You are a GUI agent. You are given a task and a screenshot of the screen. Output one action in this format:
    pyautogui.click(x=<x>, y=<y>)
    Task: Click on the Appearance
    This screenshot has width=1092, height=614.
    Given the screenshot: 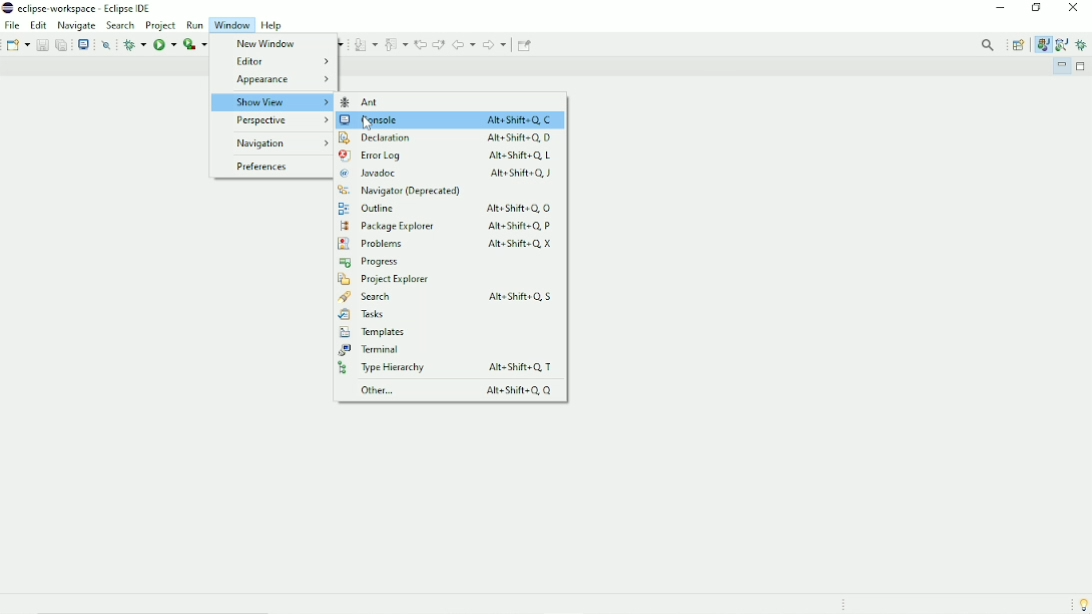 What is the action you would take?
    pyautogui.click(x=280, y=79)
    